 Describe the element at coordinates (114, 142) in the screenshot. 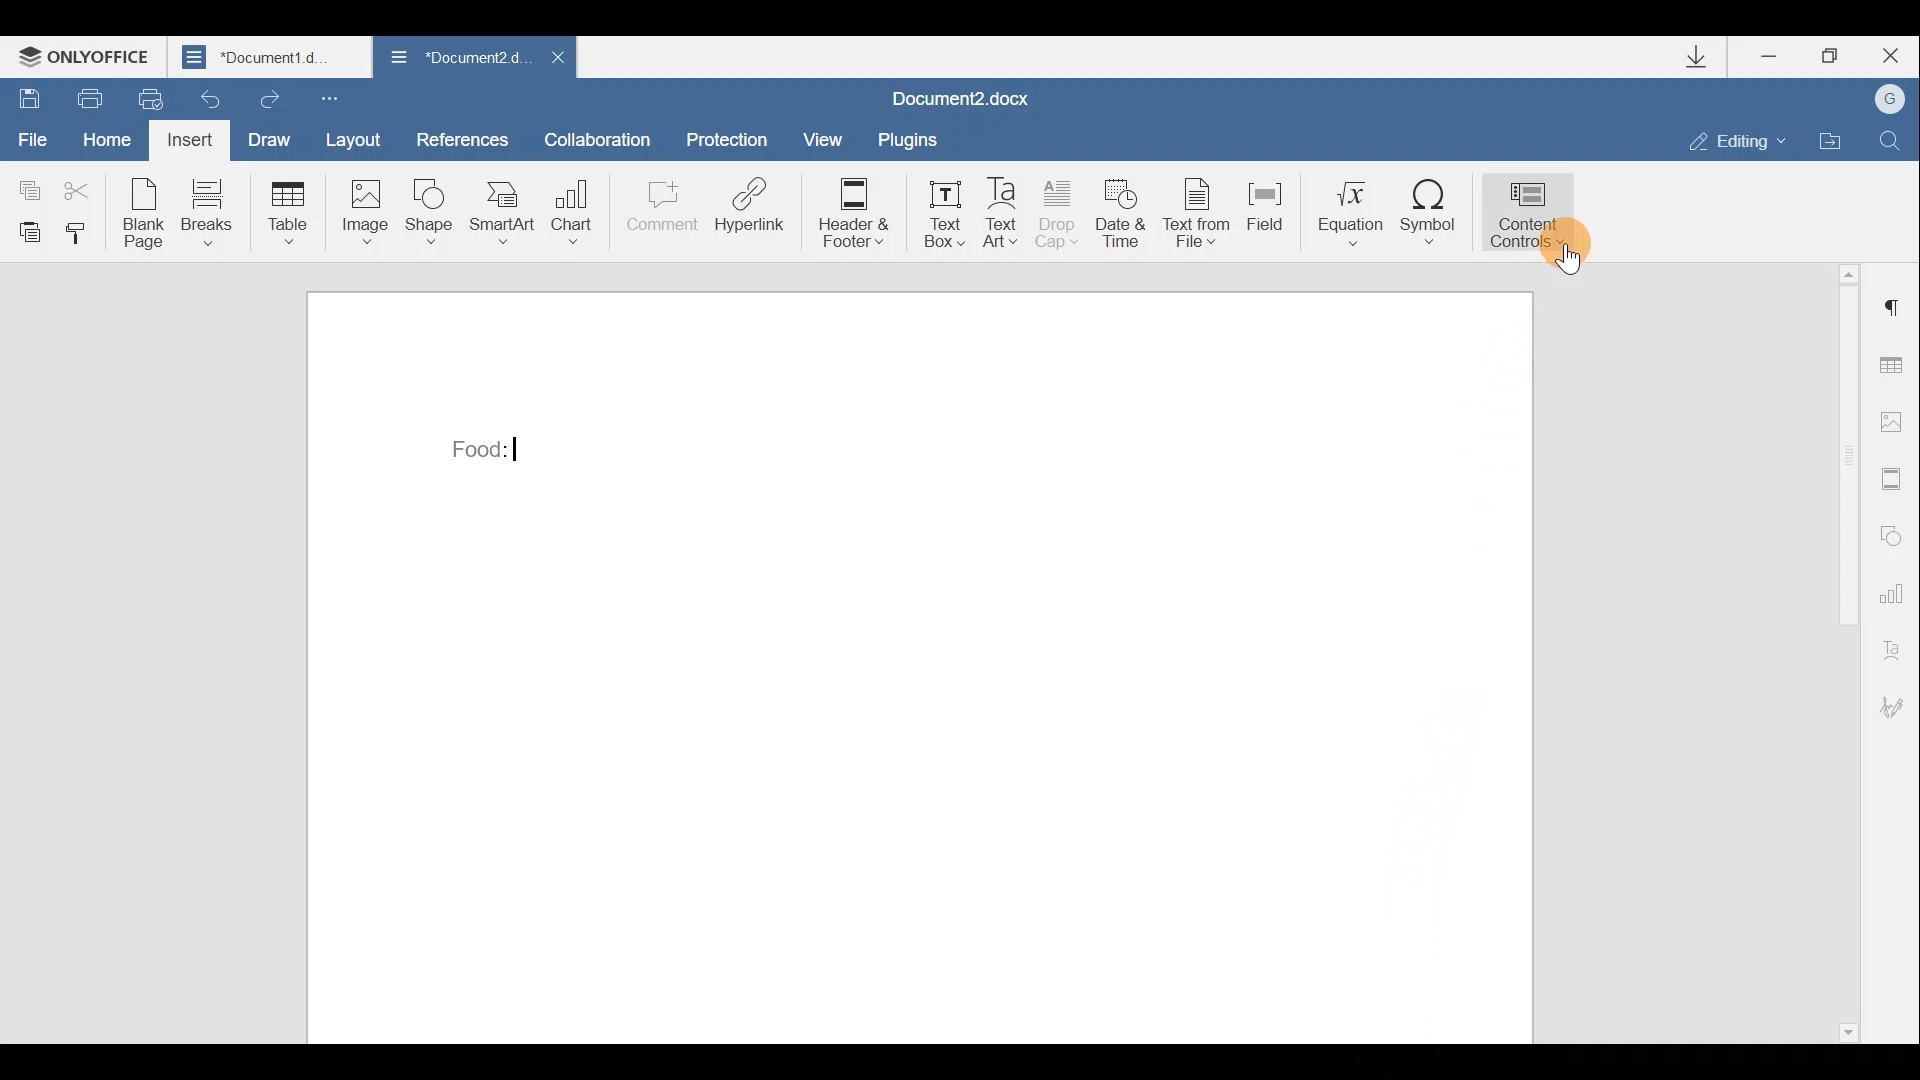

I see `Home` at that location.